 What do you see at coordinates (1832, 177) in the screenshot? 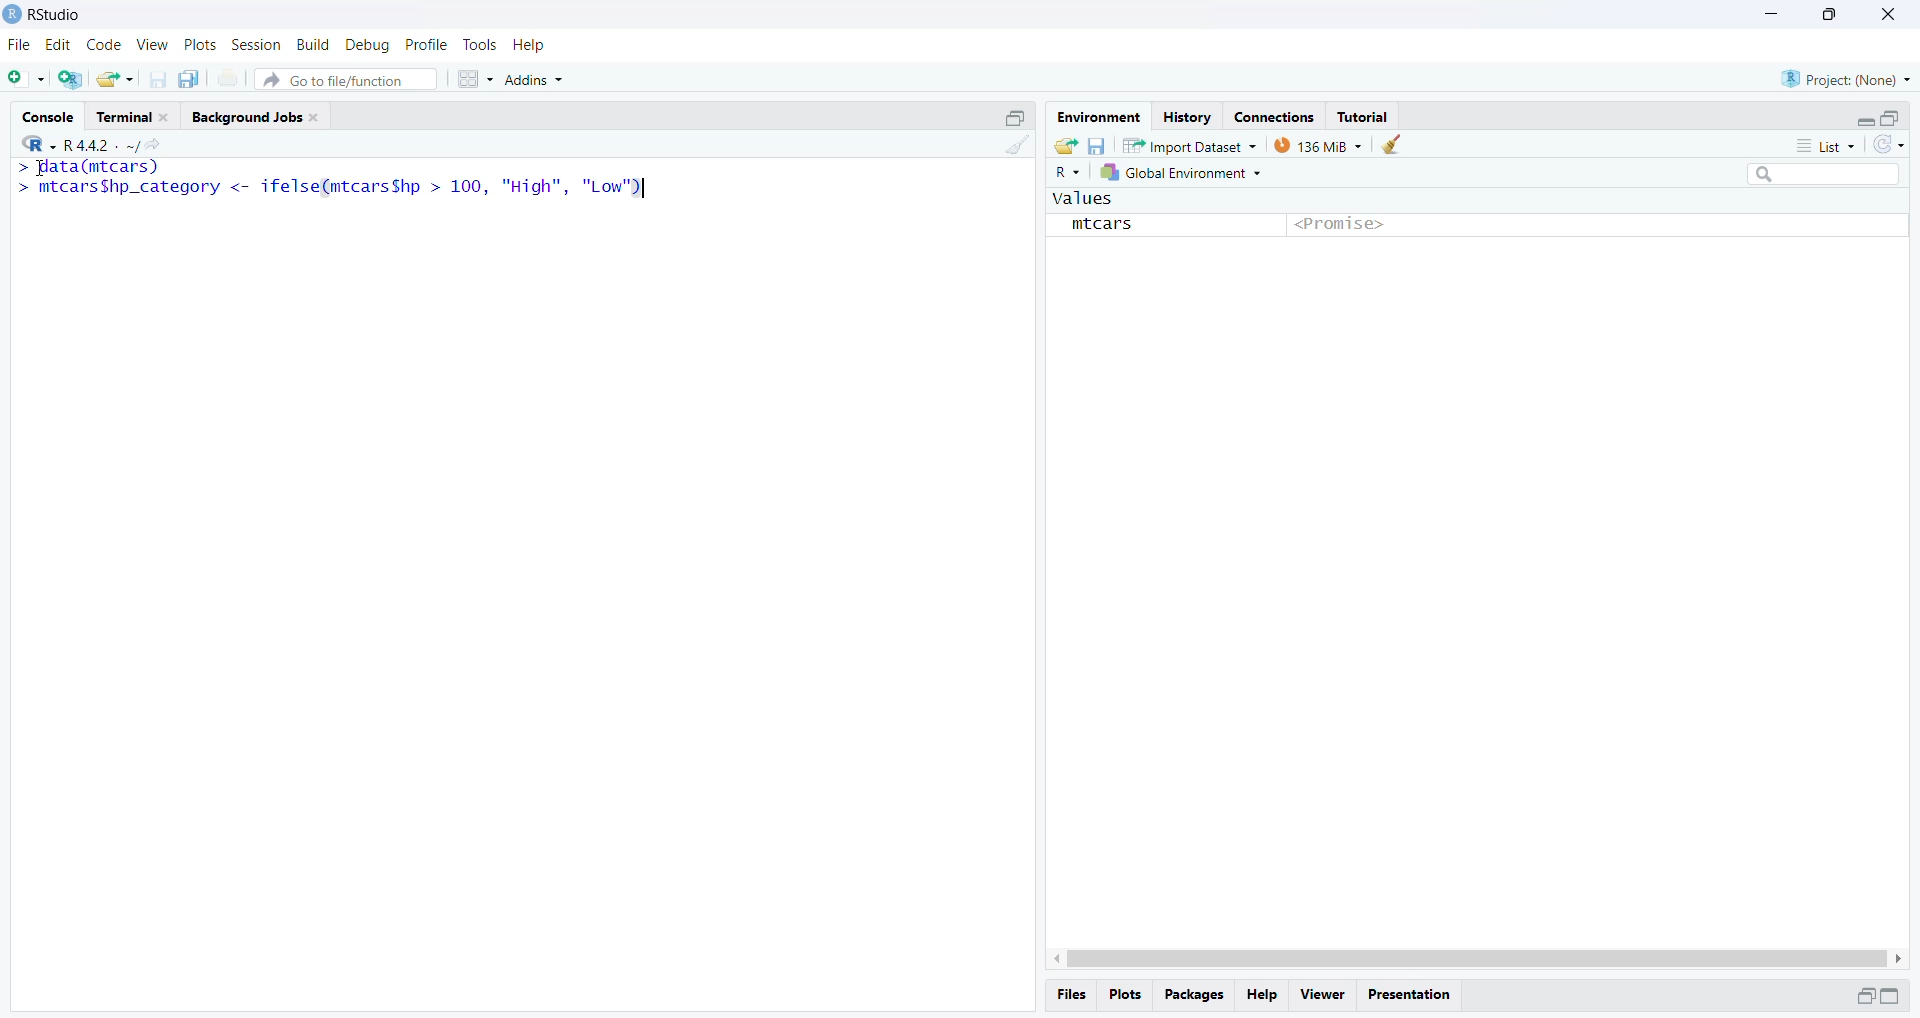
I see `Search bar` at bounding box center [1832, 177].